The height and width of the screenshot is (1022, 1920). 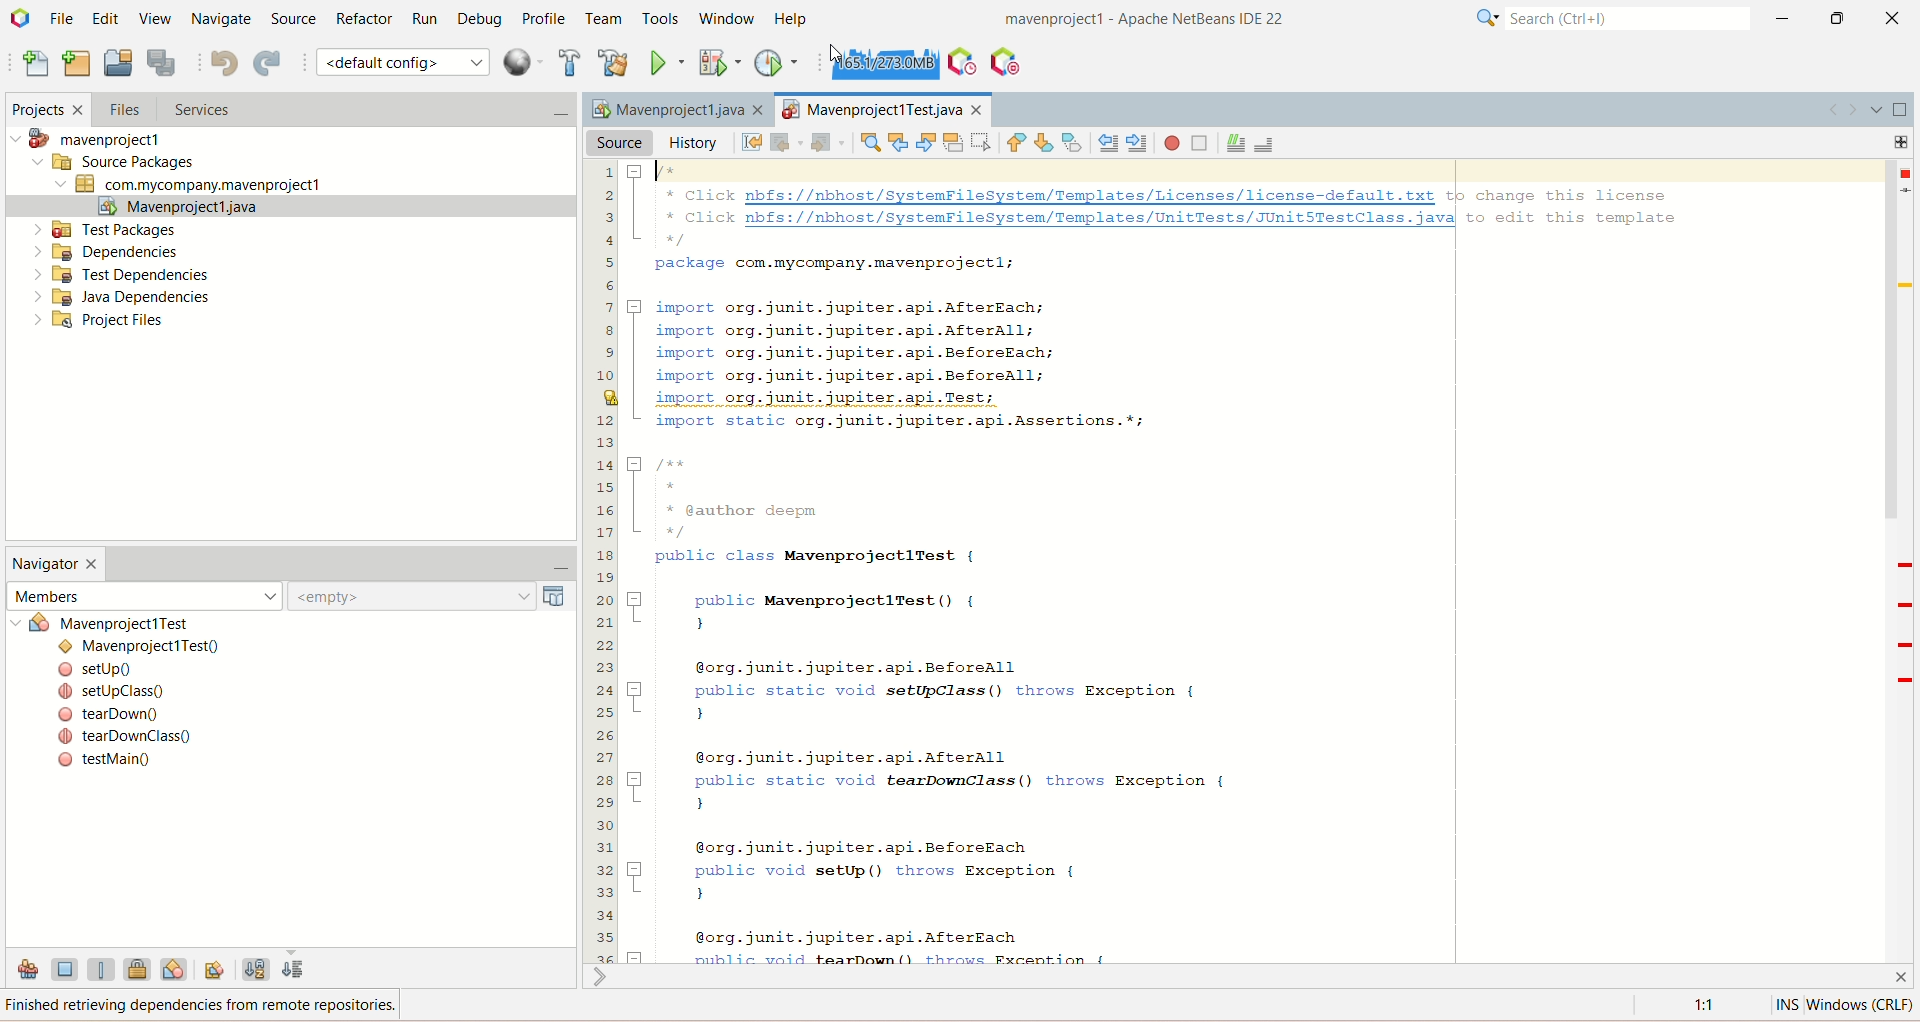 What do you see at coordinates (431, 595) in the screenshot?
I see `empty` at bounding box center [431, 595].